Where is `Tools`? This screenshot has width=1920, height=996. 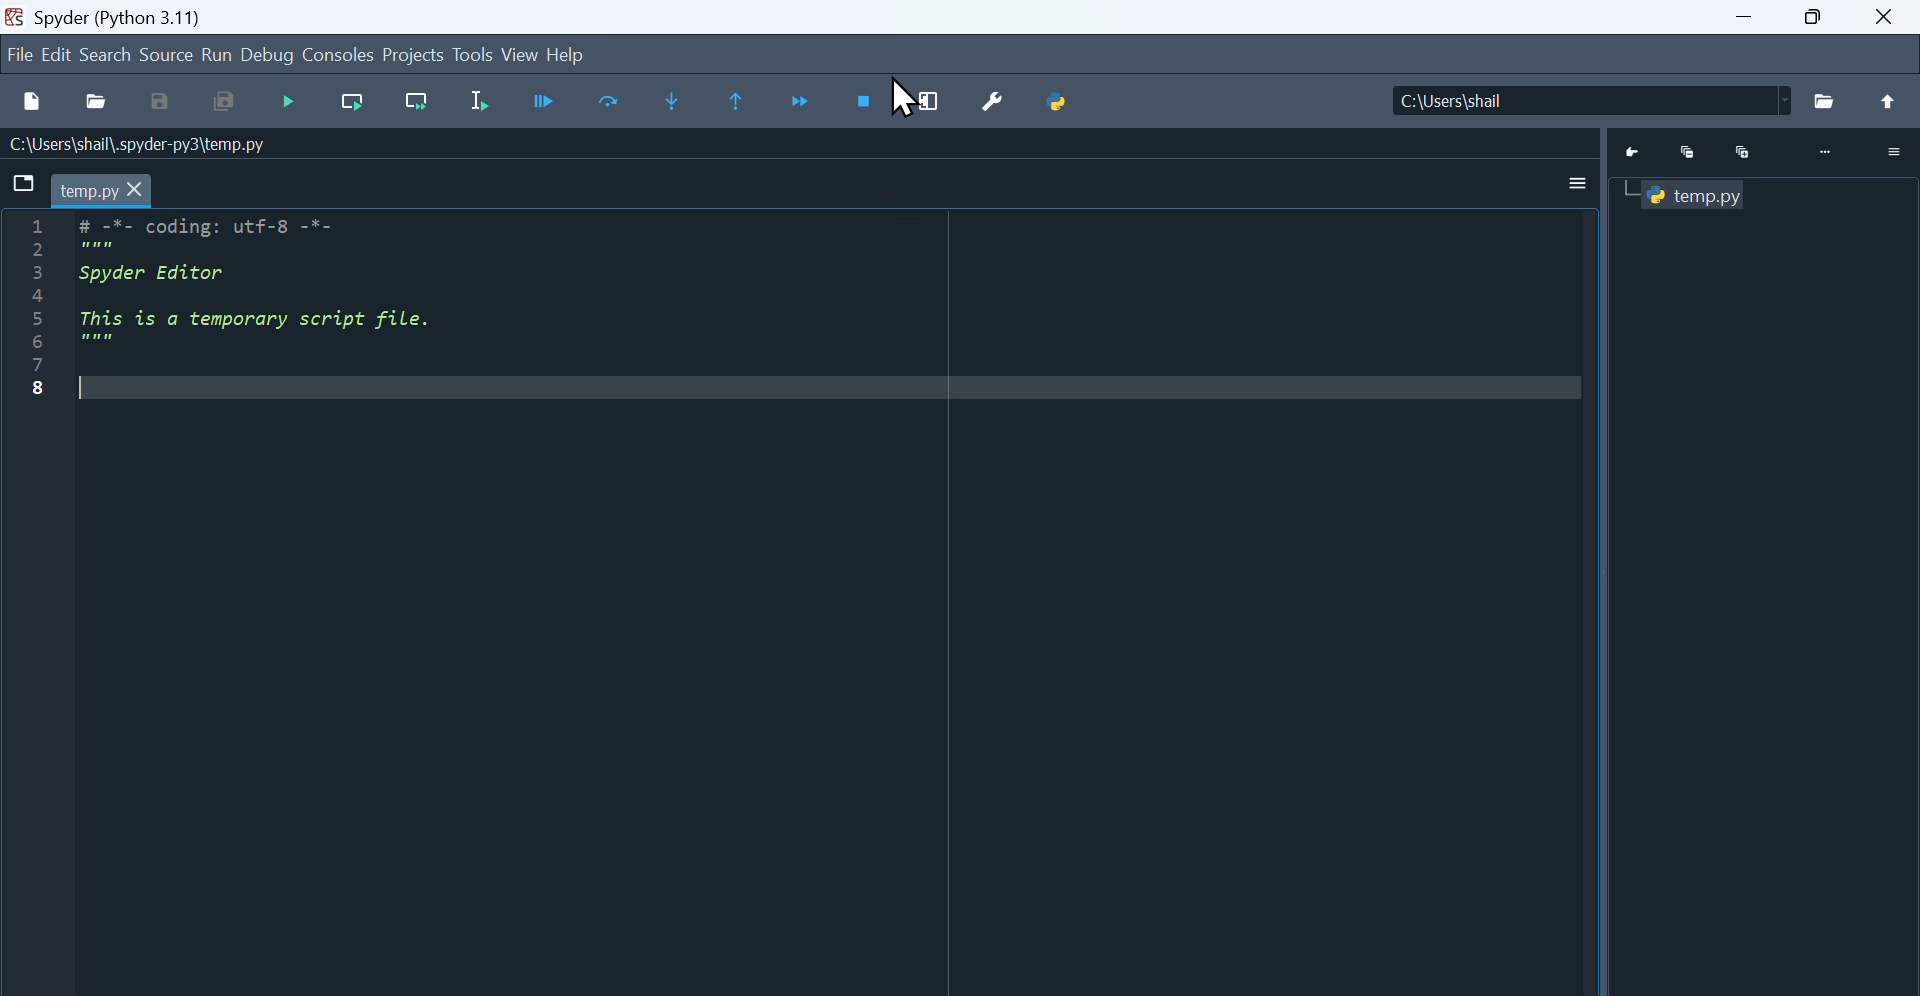 Tools is located at coordinates (472, 57).